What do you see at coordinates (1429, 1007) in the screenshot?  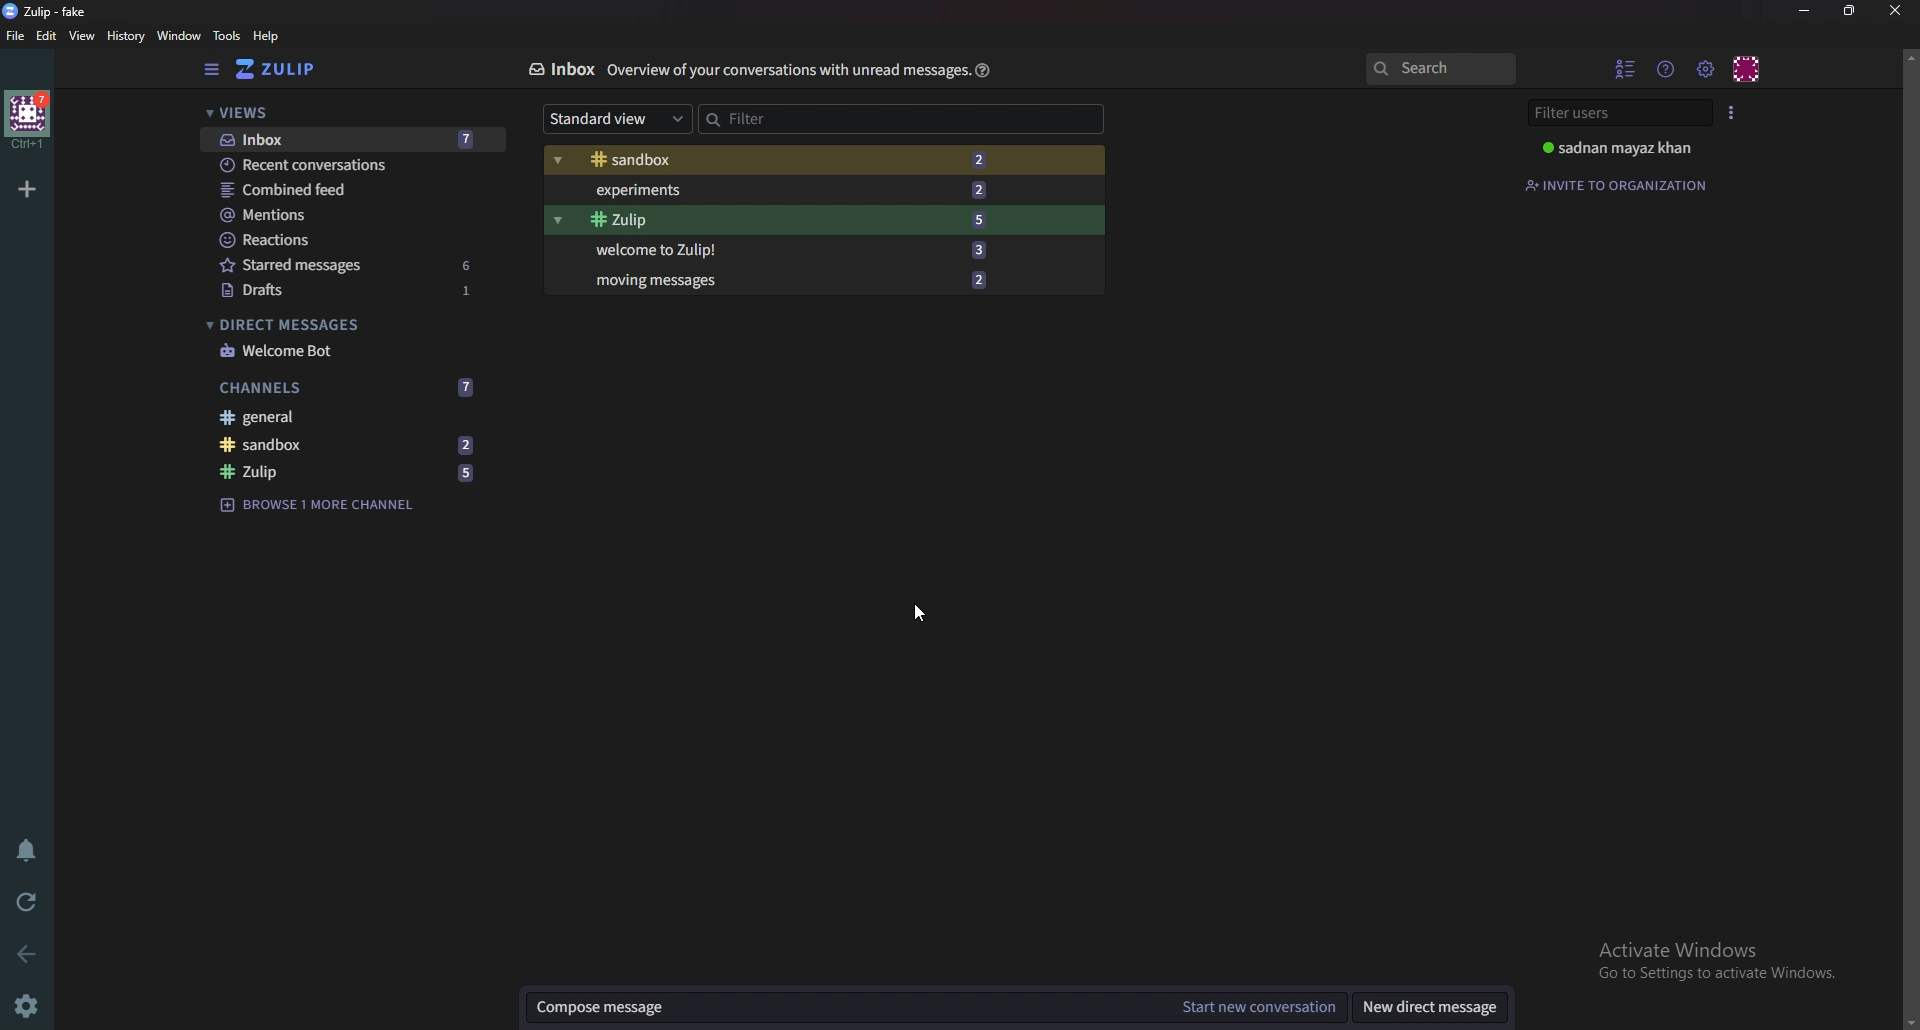 I see `Need direct message` at bounding box center [1429, 1007].